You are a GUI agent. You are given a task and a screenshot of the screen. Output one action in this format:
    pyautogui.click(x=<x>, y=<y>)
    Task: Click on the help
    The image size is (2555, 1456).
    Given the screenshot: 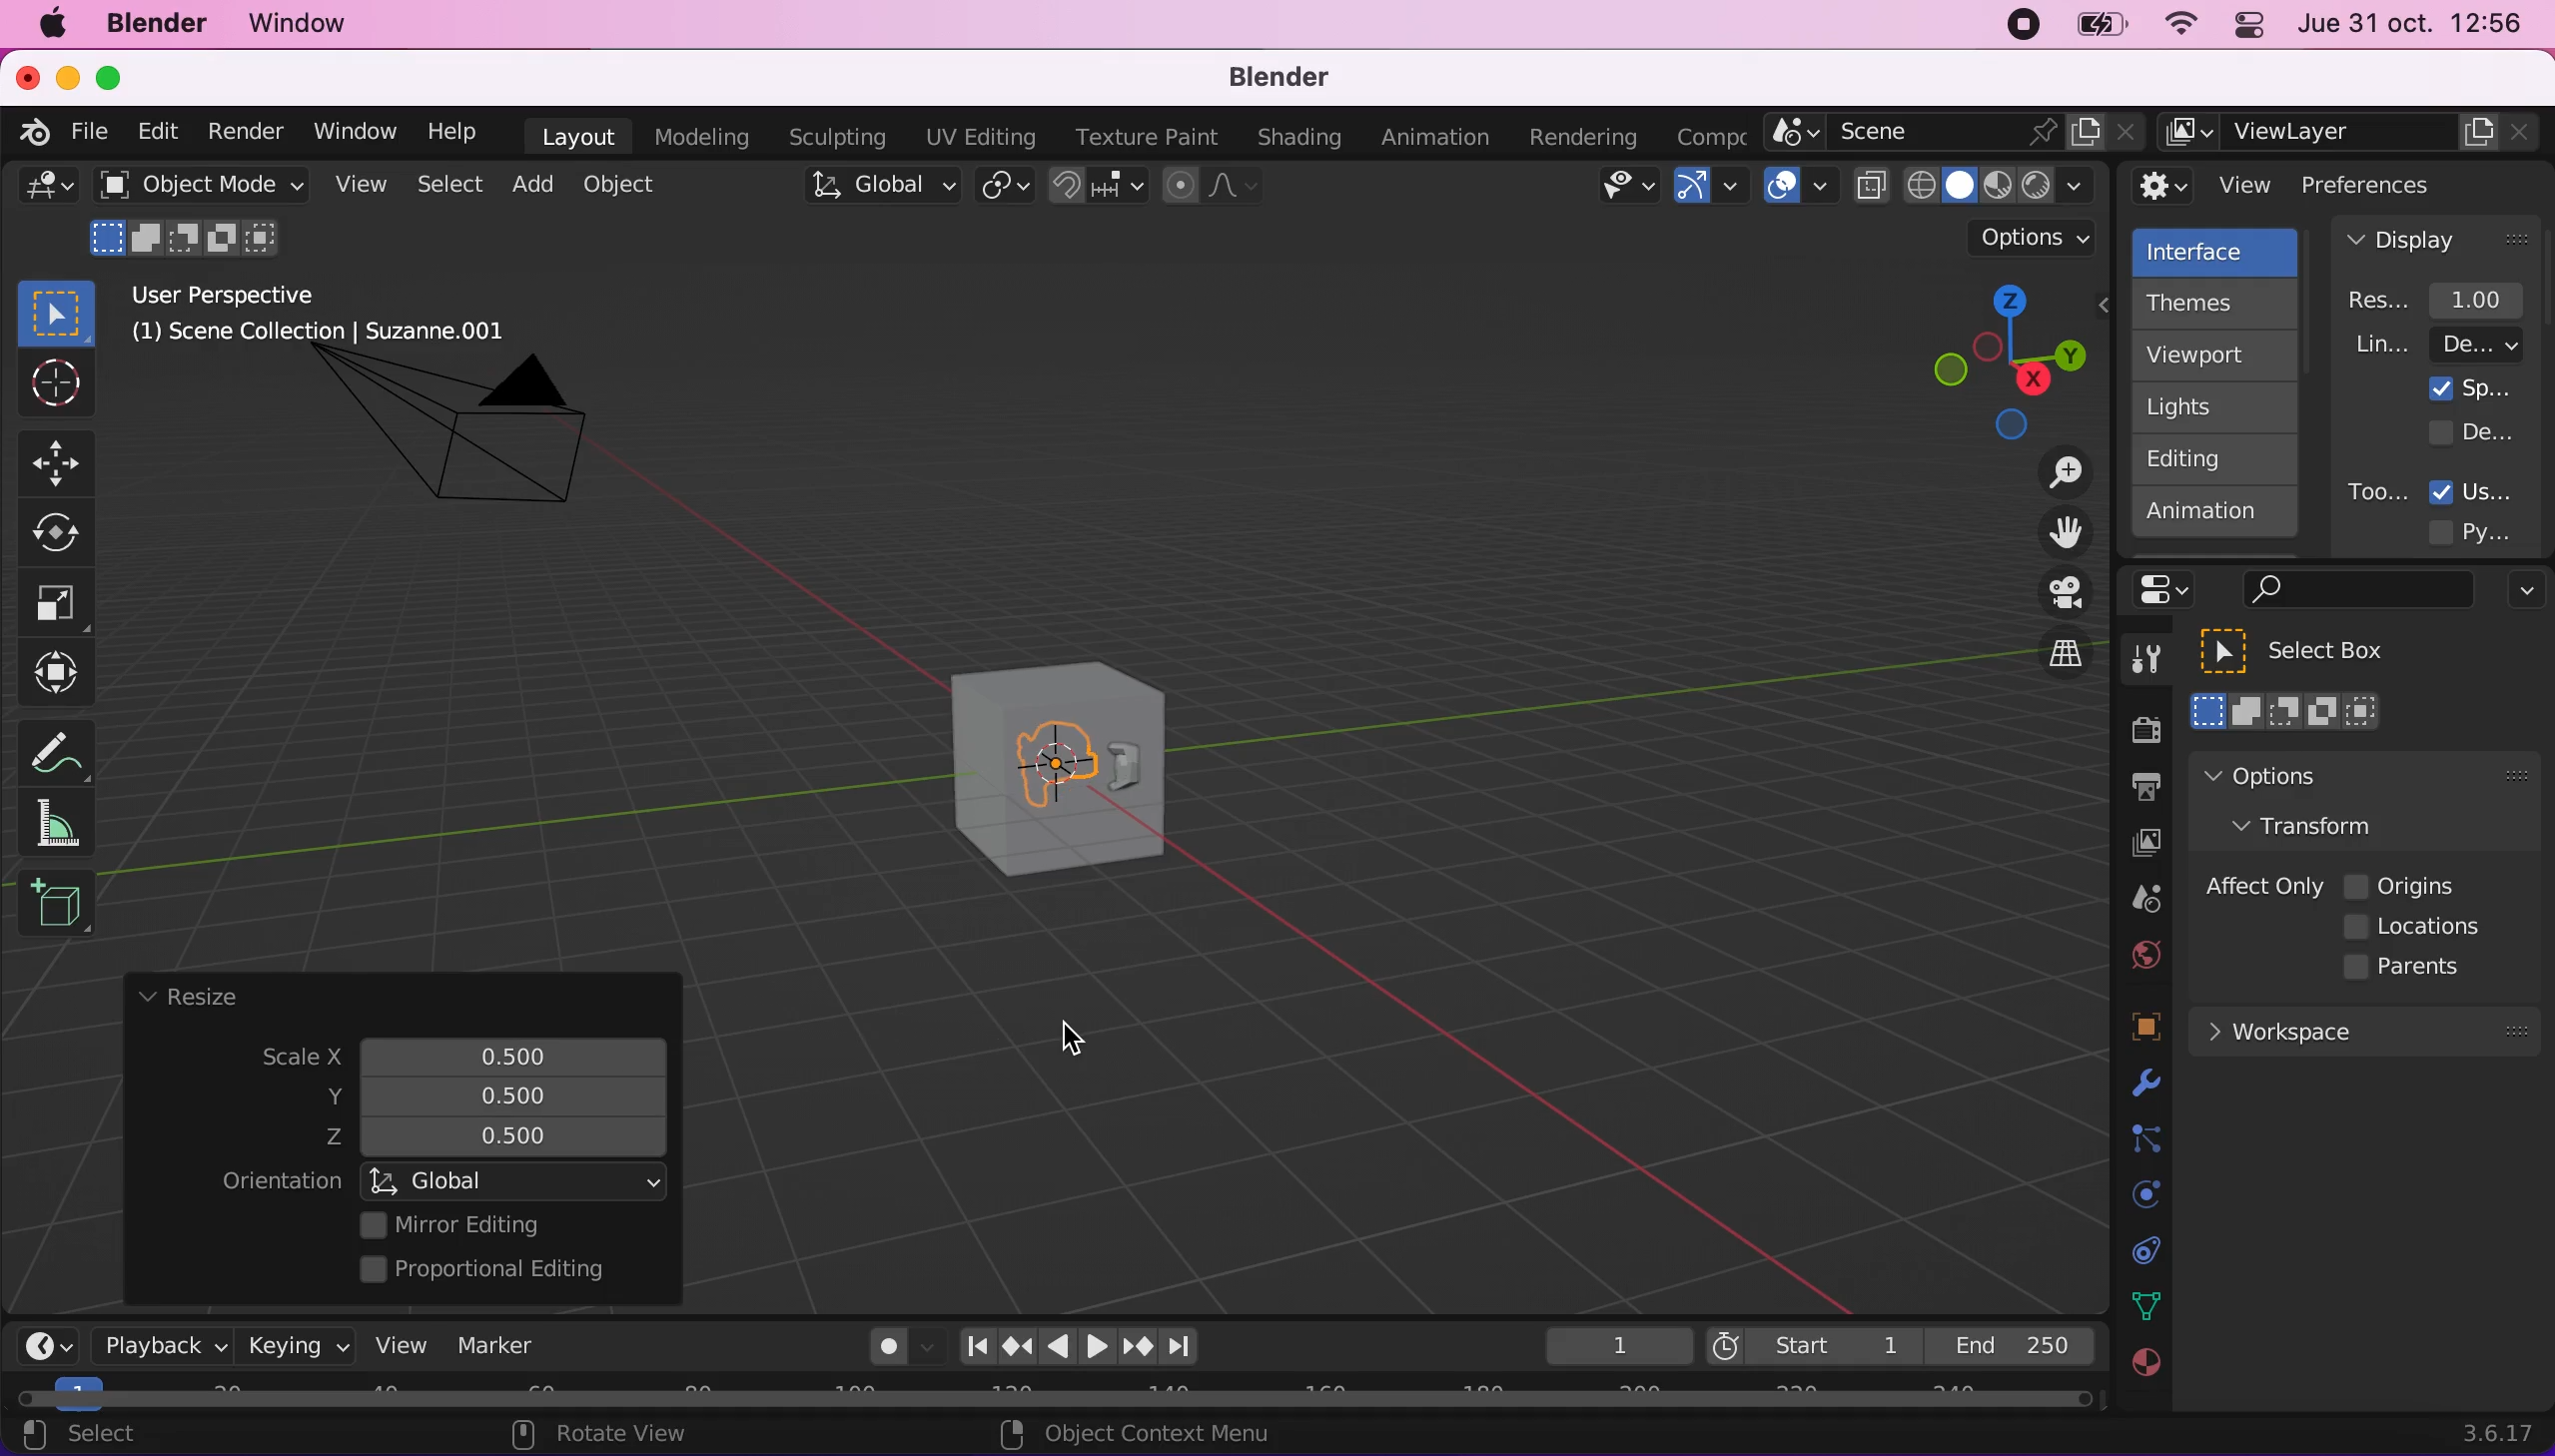 What is the action you would take?
    pyautogui.click(x=454, y=130)
    